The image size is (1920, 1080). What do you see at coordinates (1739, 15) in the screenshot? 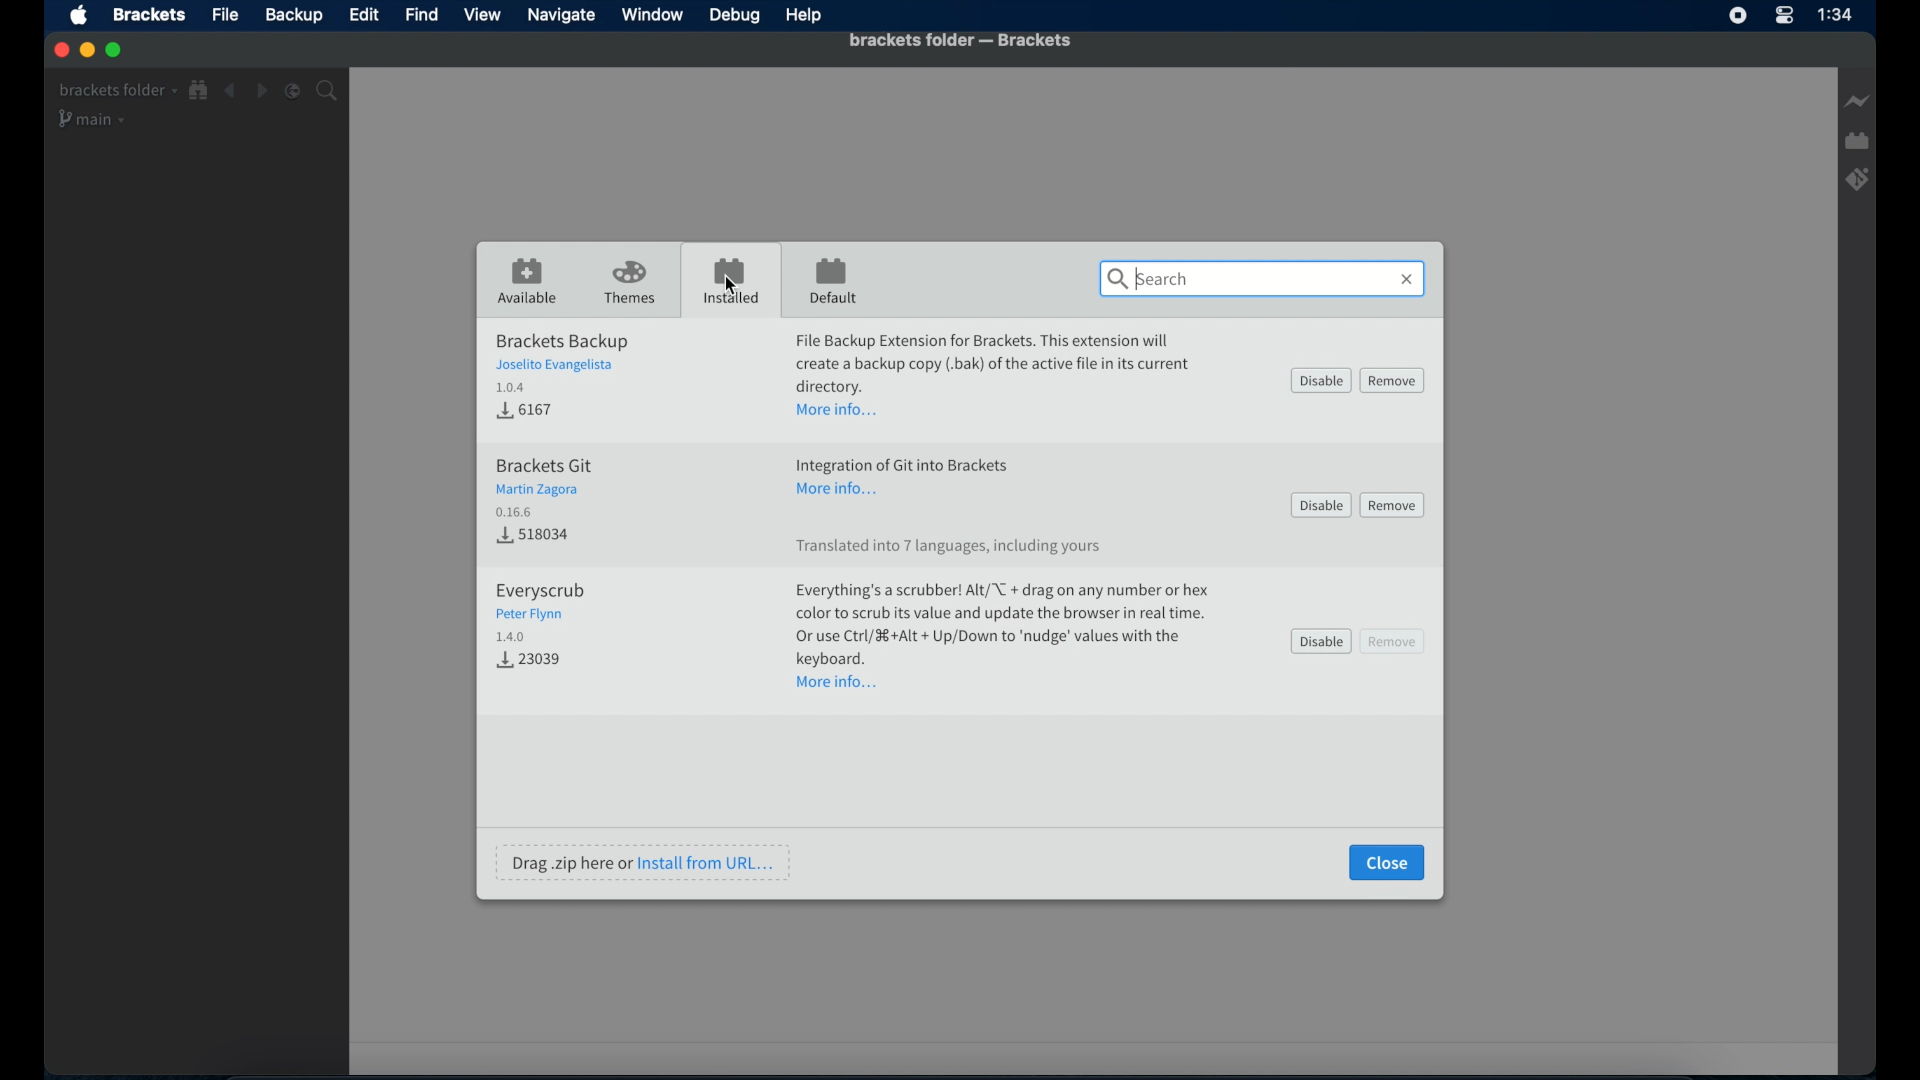
I see `Screen recorder icon` at bounding box center [1739, 15].